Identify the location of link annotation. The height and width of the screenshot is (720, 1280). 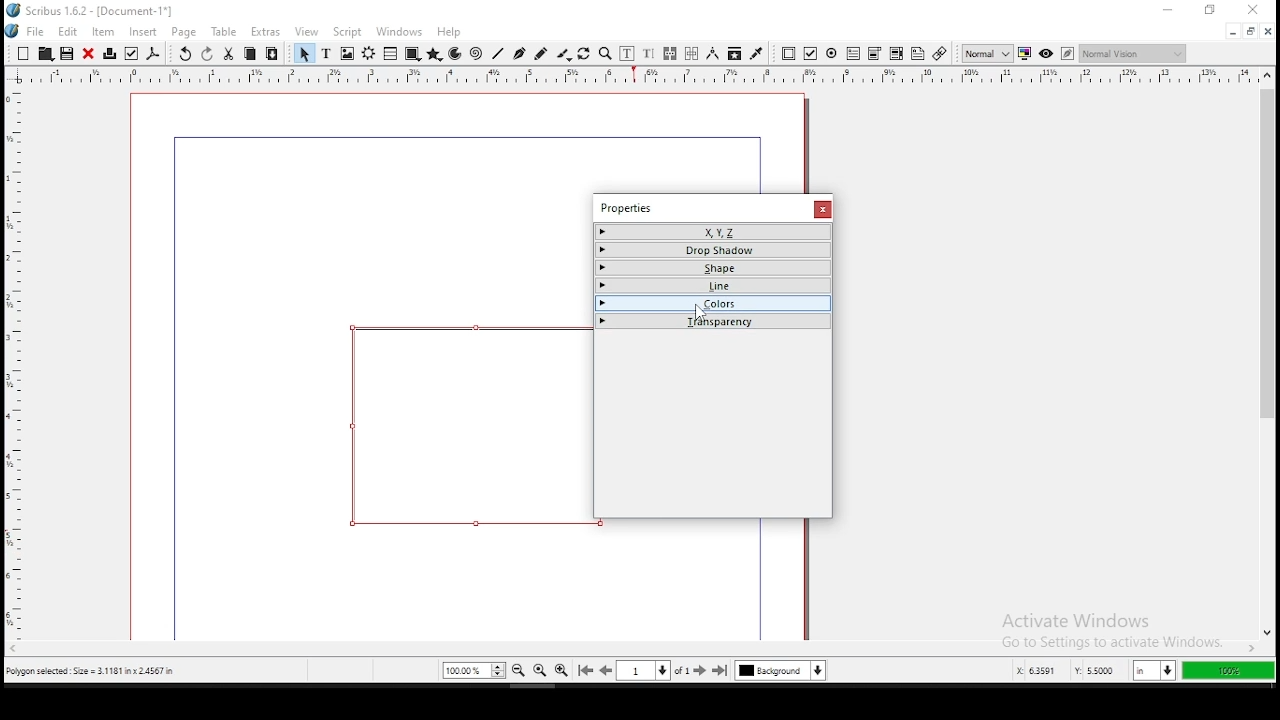
(939, 53).